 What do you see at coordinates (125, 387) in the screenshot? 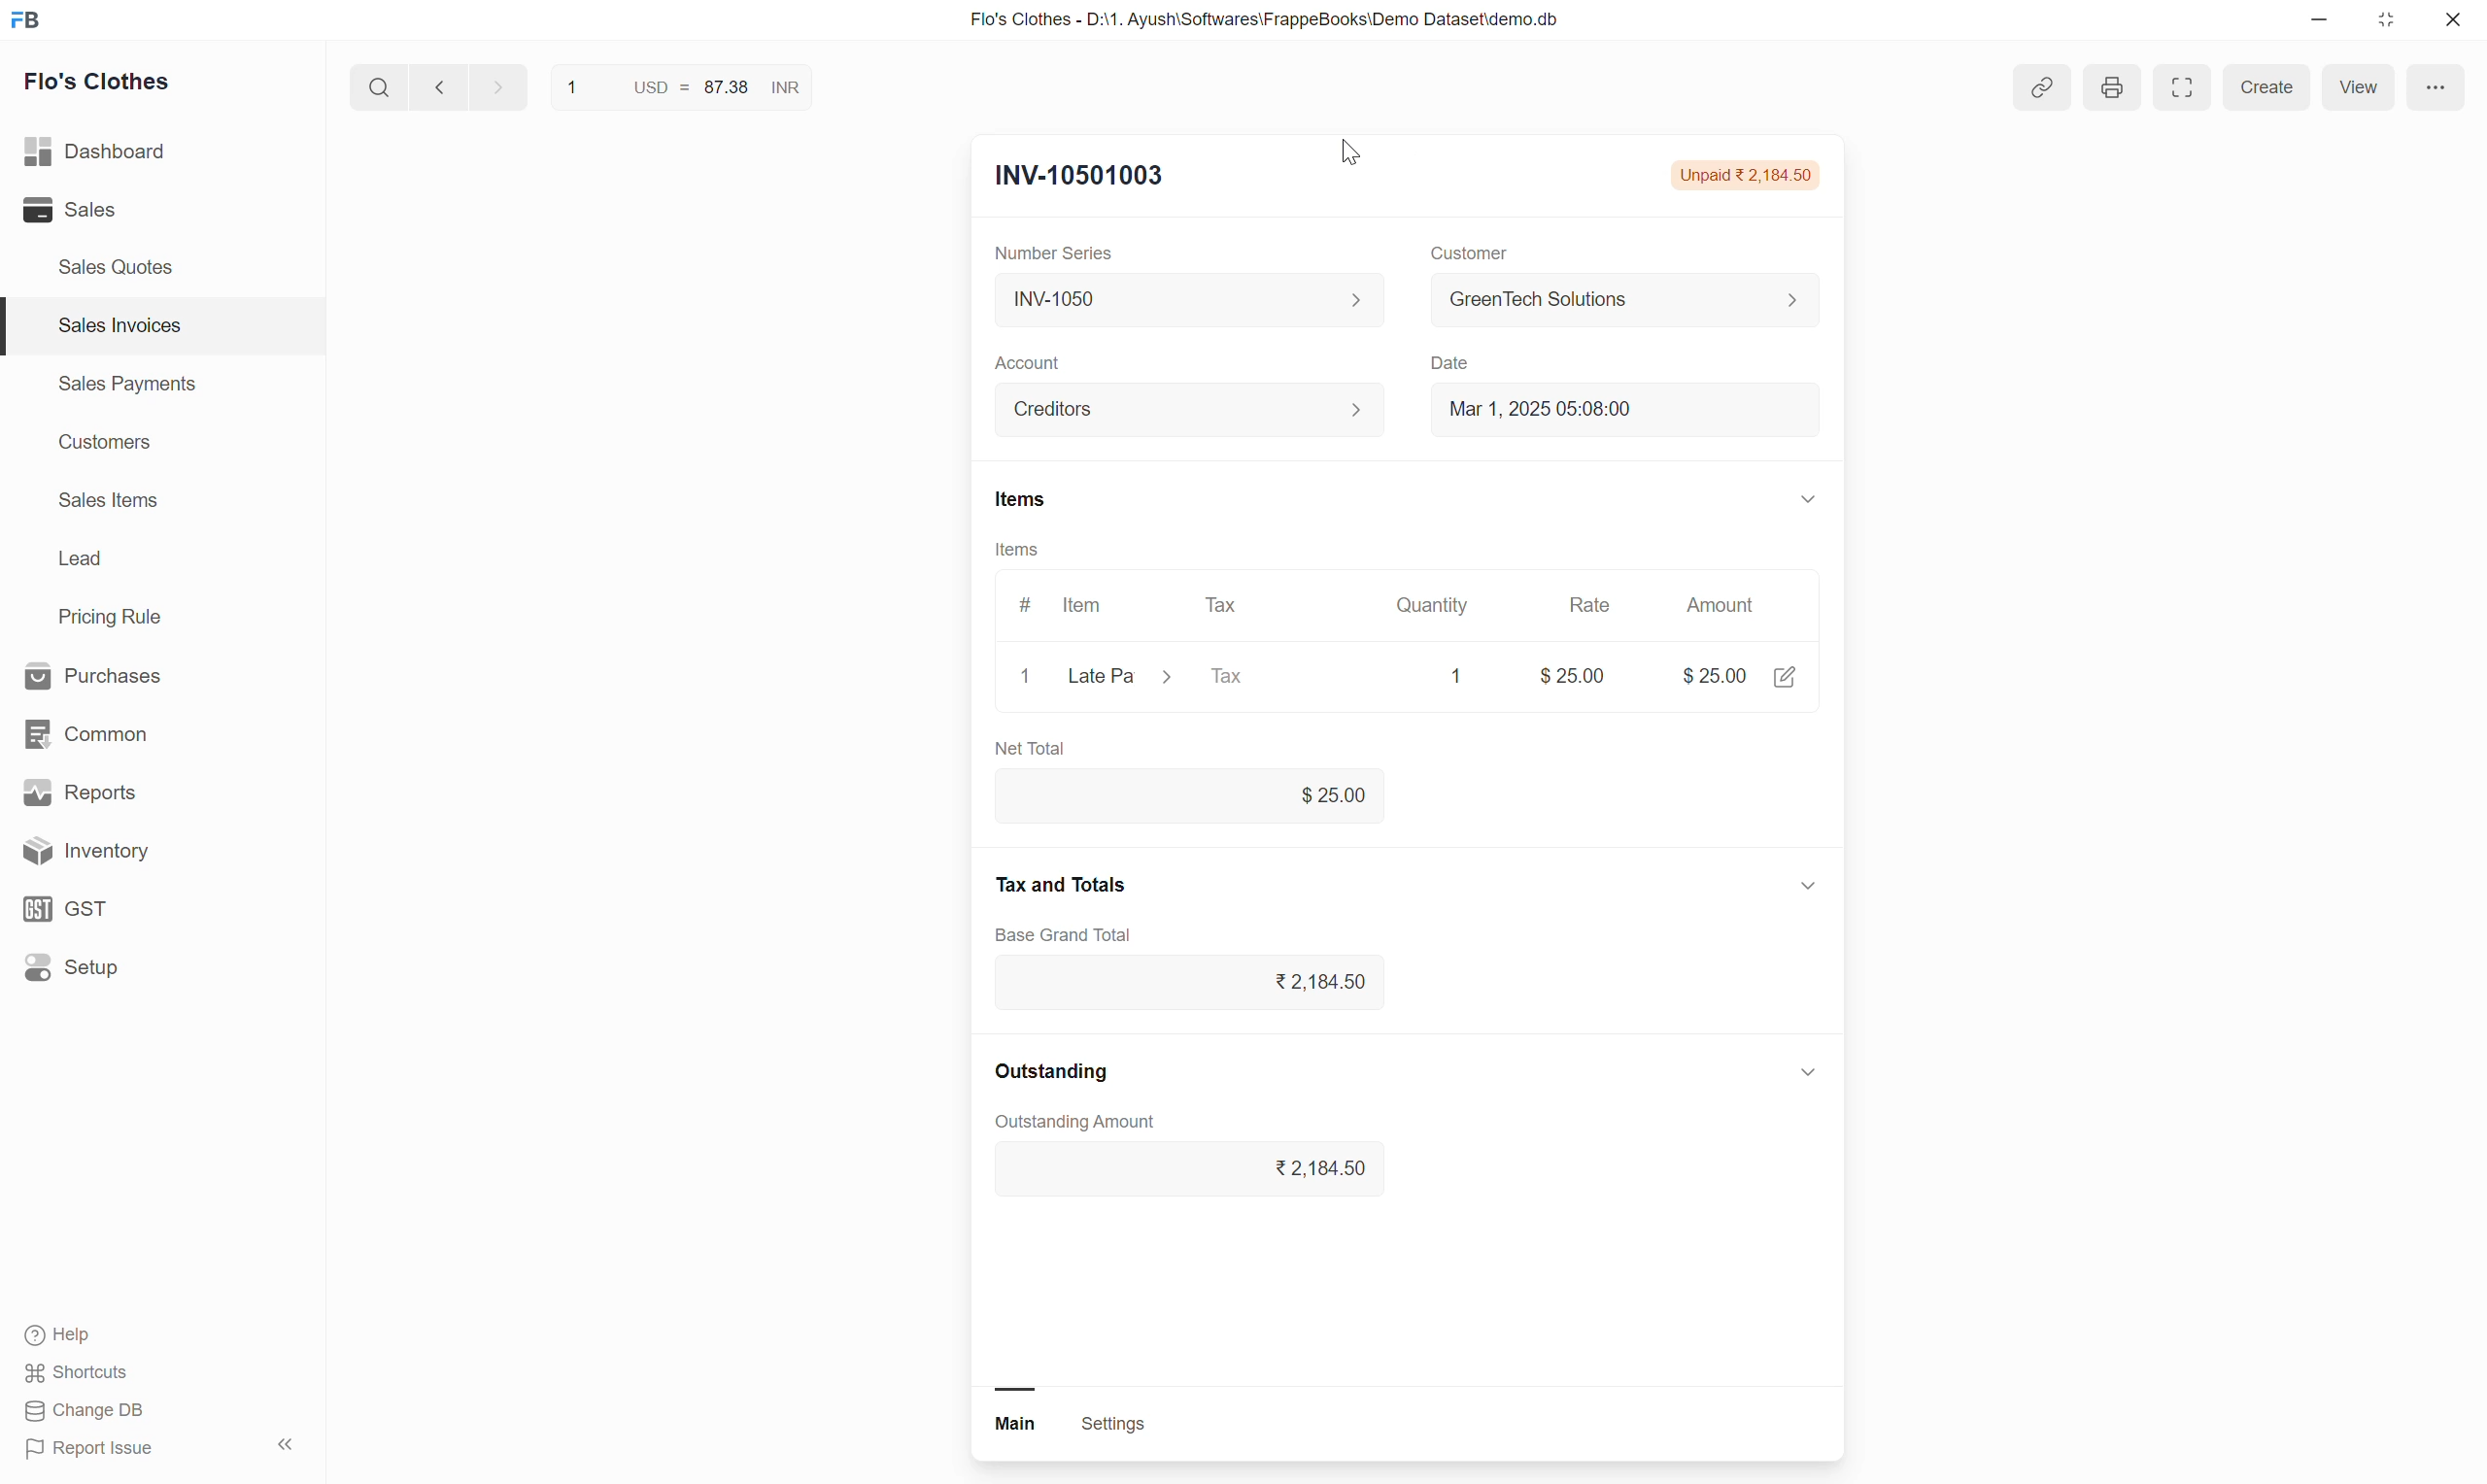
I see `Sales Payments` at bounding box center [125, 387].